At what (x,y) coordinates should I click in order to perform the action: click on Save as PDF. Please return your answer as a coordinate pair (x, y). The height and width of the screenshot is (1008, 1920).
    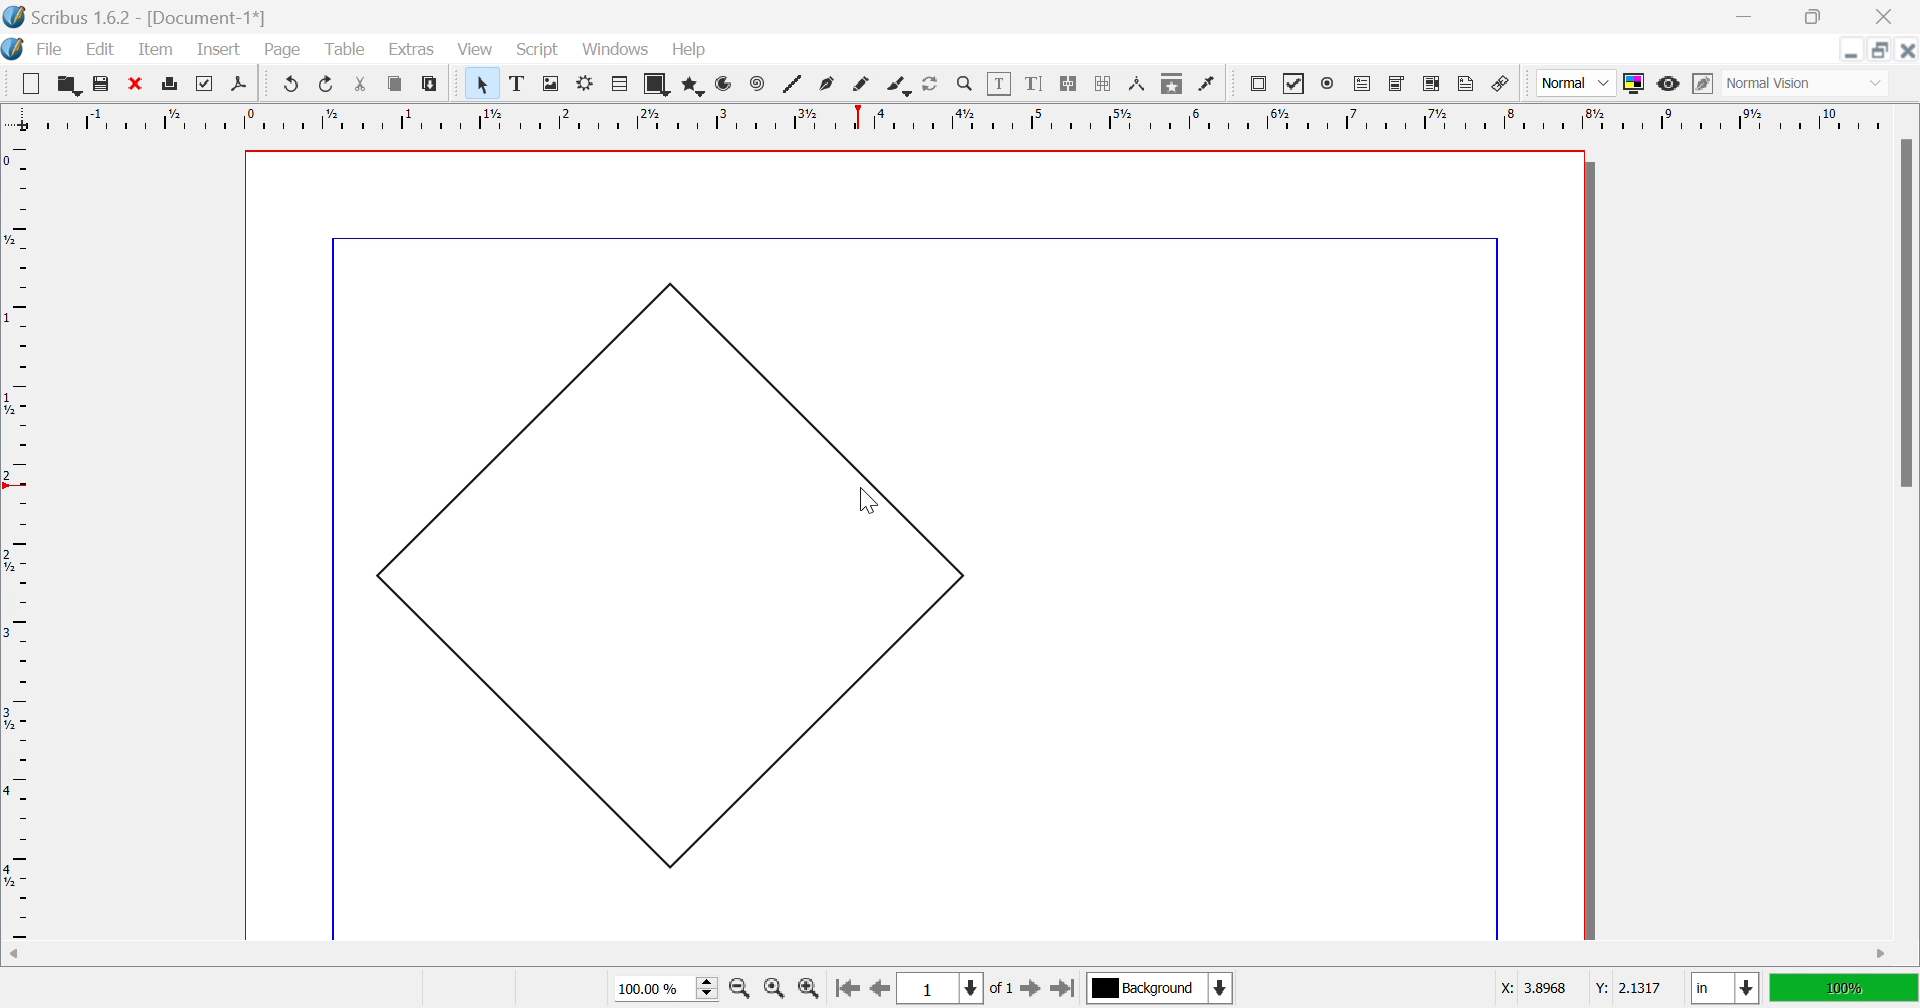
    Looking at the image, I should click on (244, 85).